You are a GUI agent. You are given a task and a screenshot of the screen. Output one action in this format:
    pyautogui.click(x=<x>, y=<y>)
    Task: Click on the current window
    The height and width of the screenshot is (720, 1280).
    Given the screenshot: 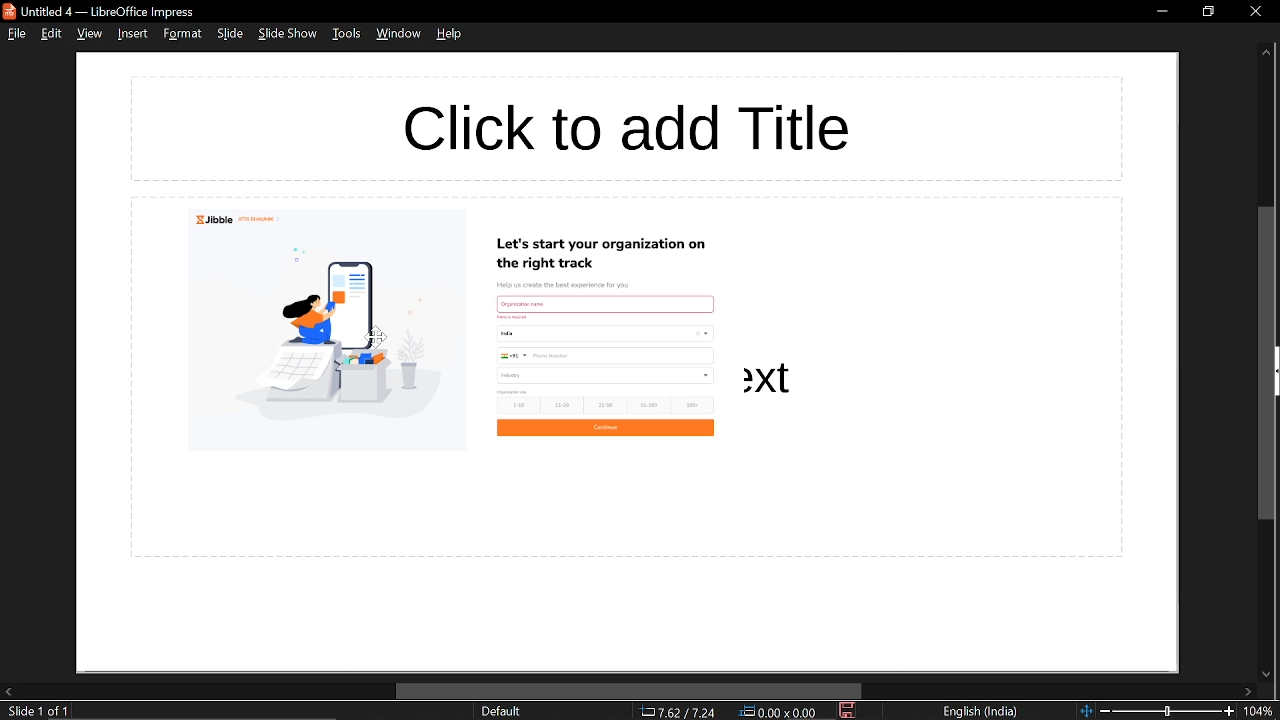 What is the action you would take?
    pyautogui.click(x=104, y=11)
    